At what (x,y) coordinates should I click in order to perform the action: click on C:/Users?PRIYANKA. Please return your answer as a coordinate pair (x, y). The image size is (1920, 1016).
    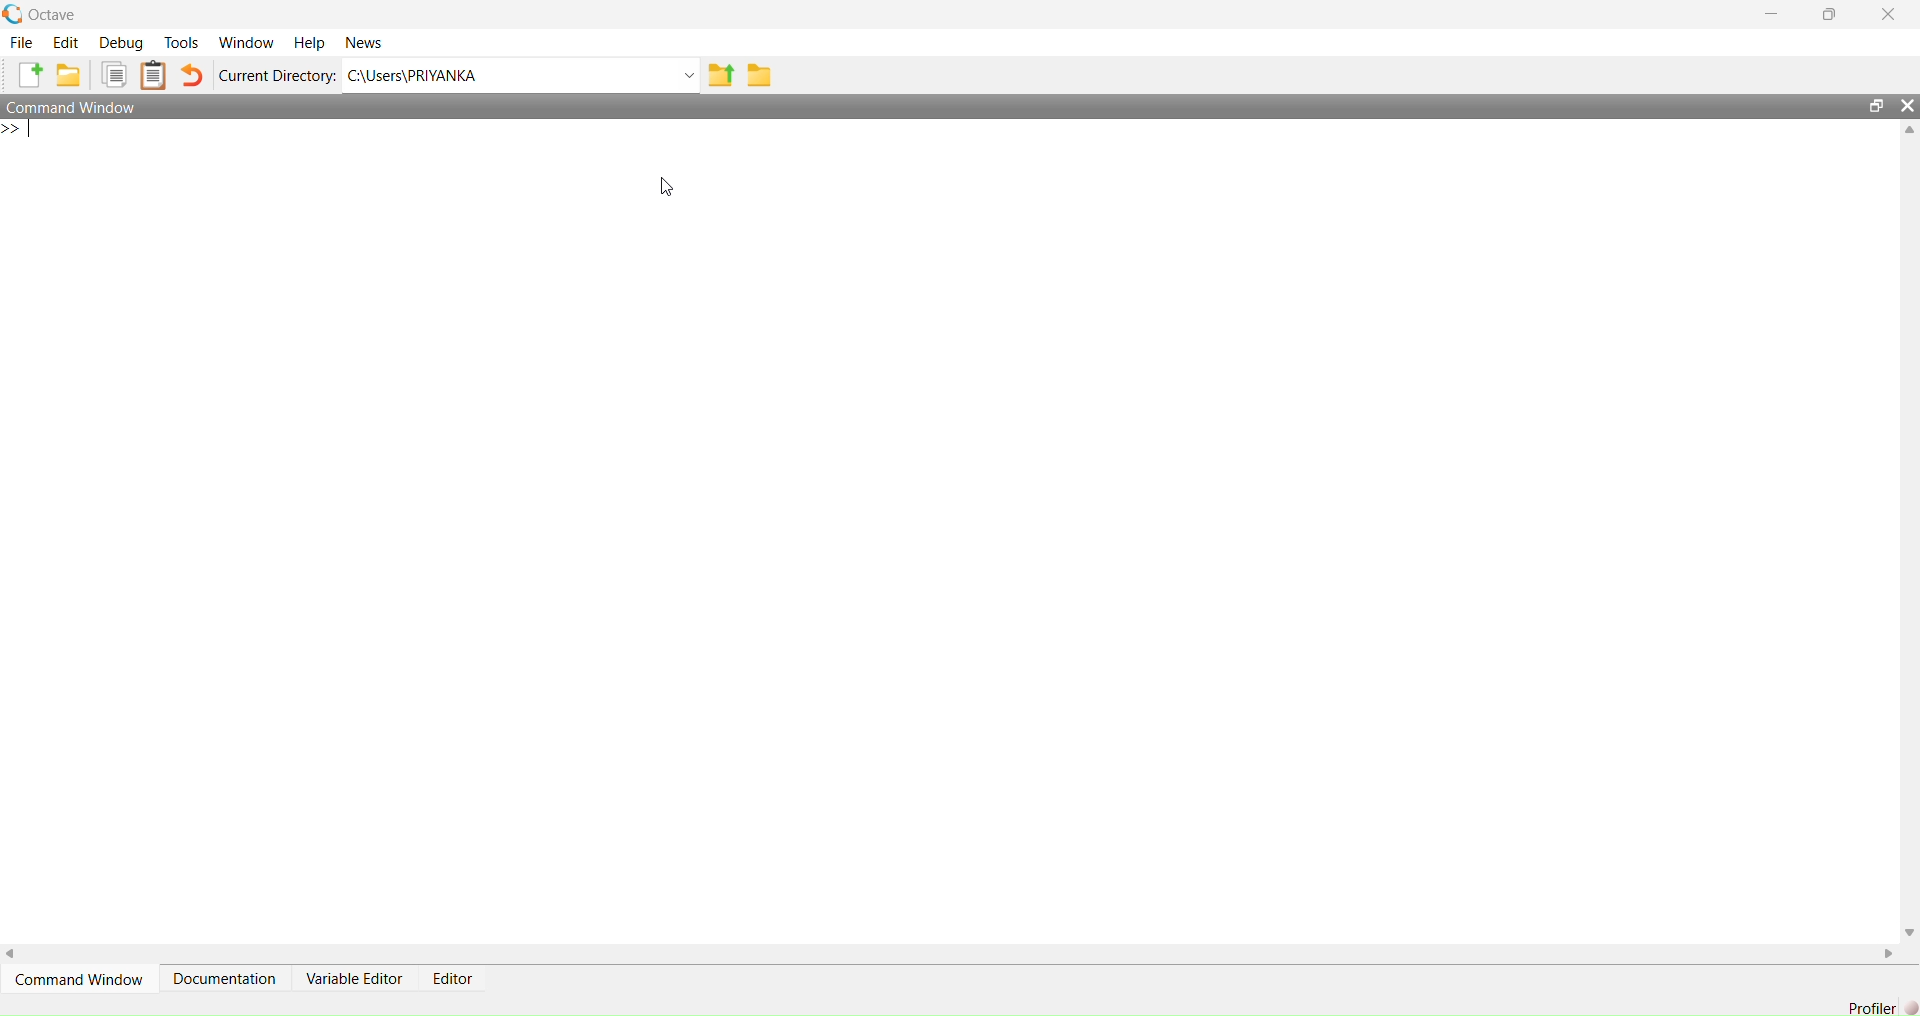
    Looking at the image, I should click on (508, 75).